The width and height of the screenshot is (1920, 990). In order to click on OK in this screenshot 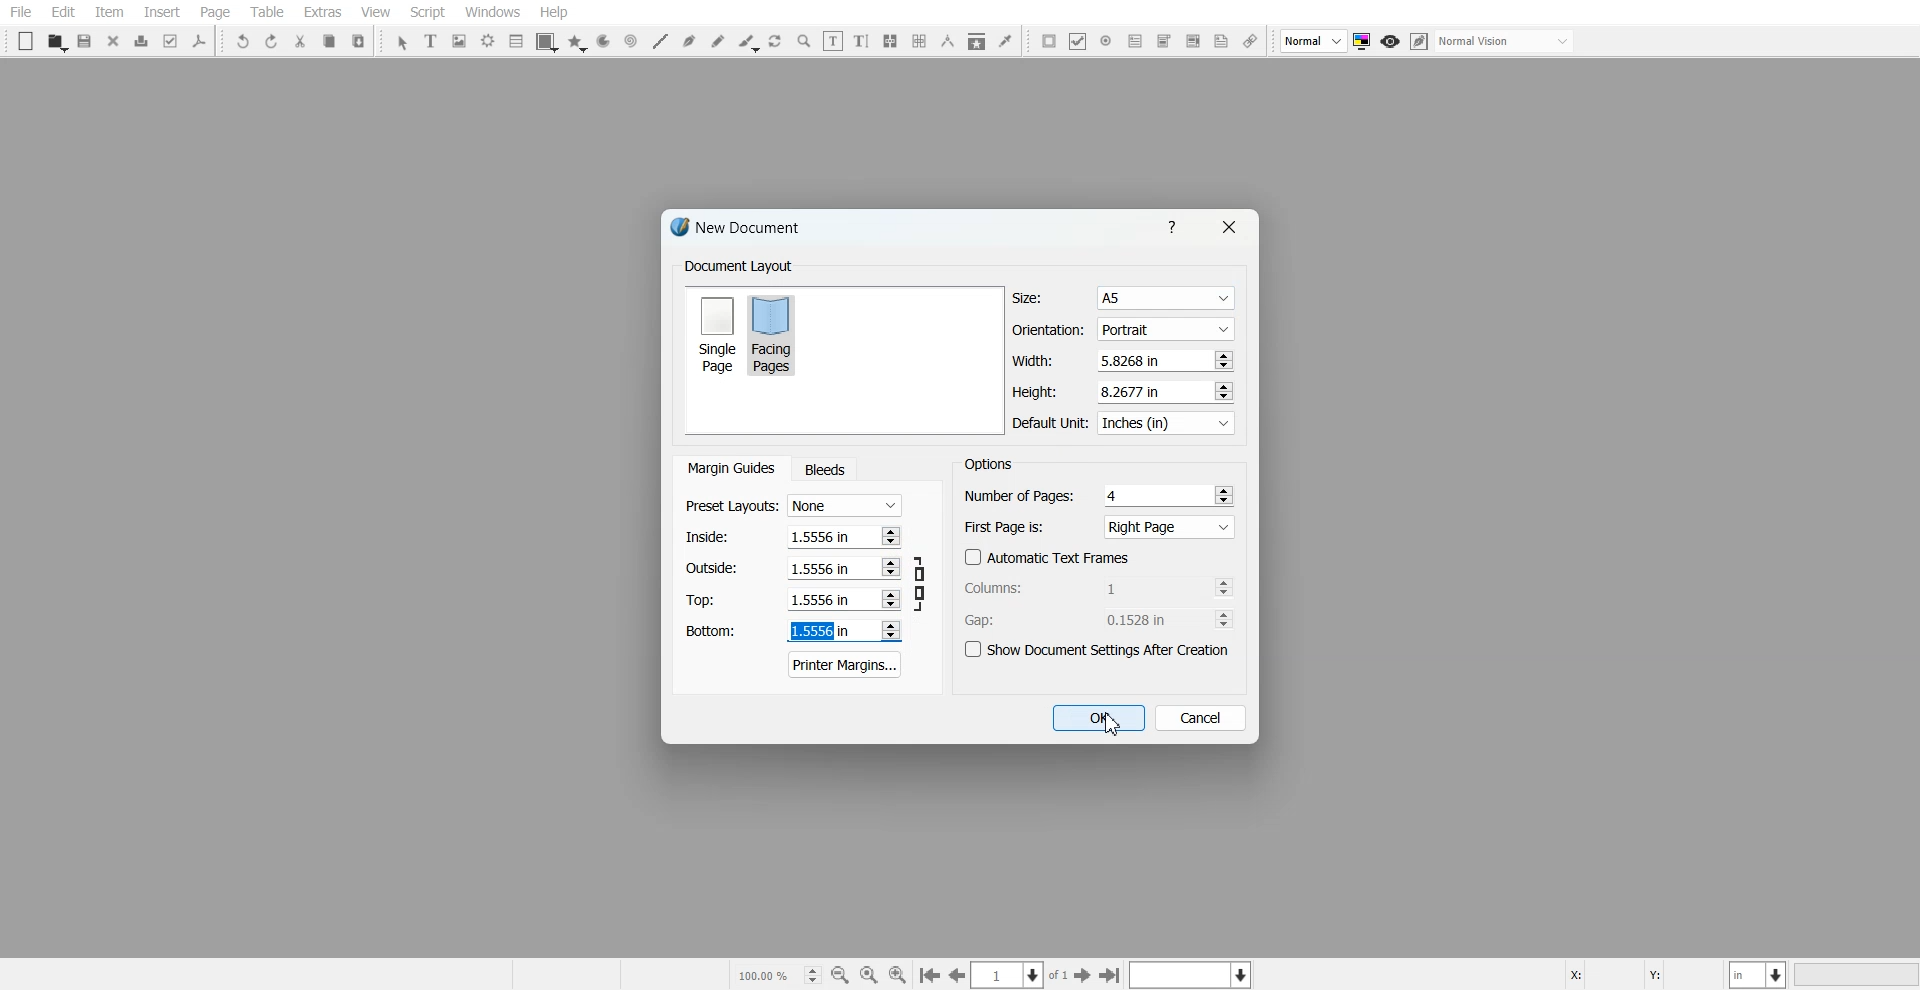, I will do `click(1097, 718)`.